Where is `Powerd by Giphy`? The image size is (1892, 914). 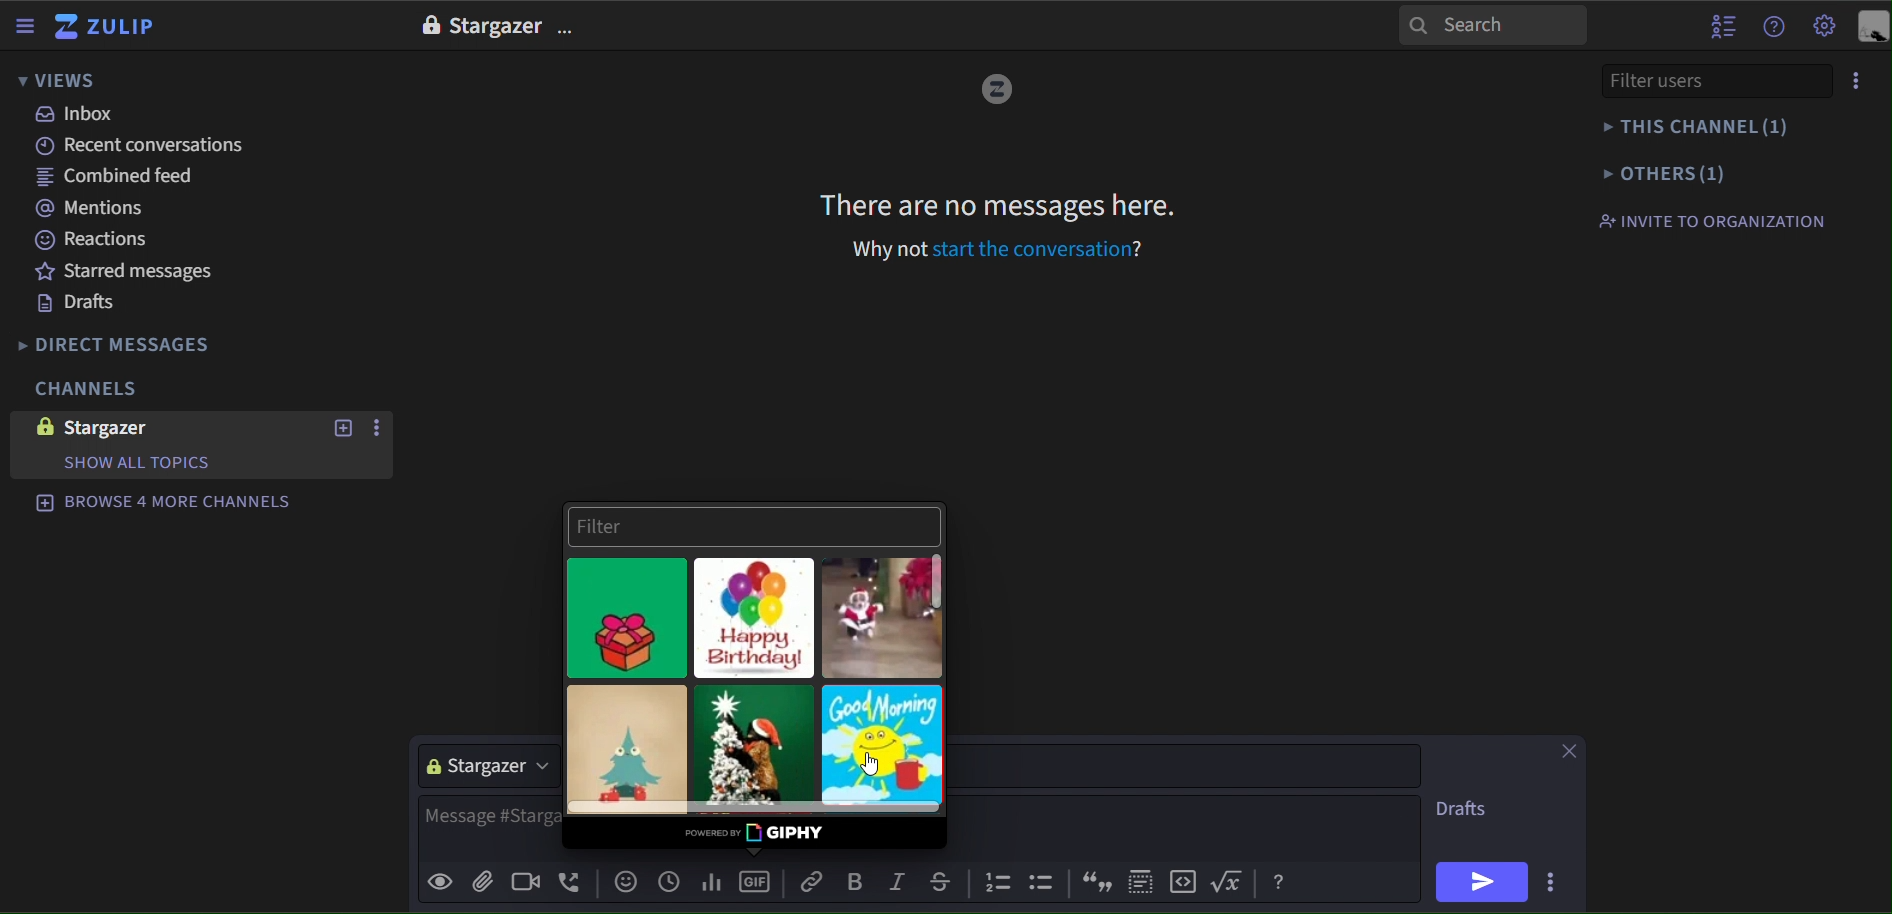
Powerd by Giphy is located at coordinates (755, 831).